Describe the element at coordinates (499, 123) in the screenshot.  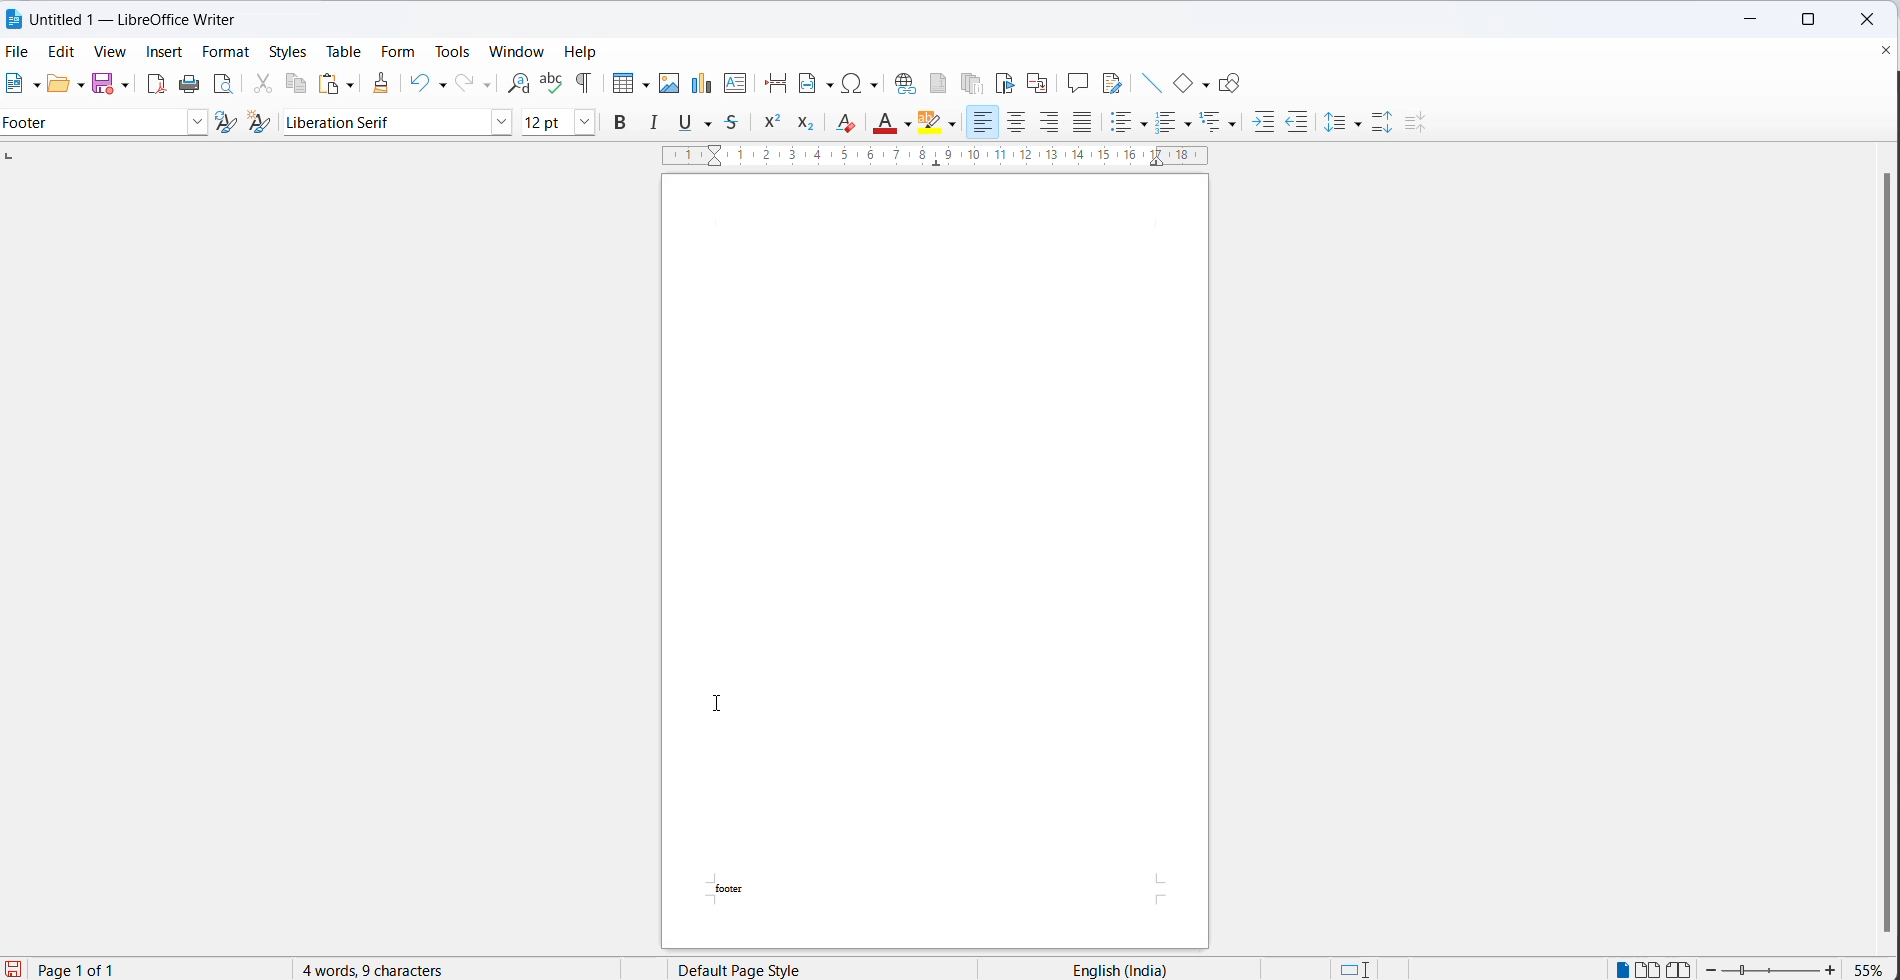
I see `font name options` at that location.